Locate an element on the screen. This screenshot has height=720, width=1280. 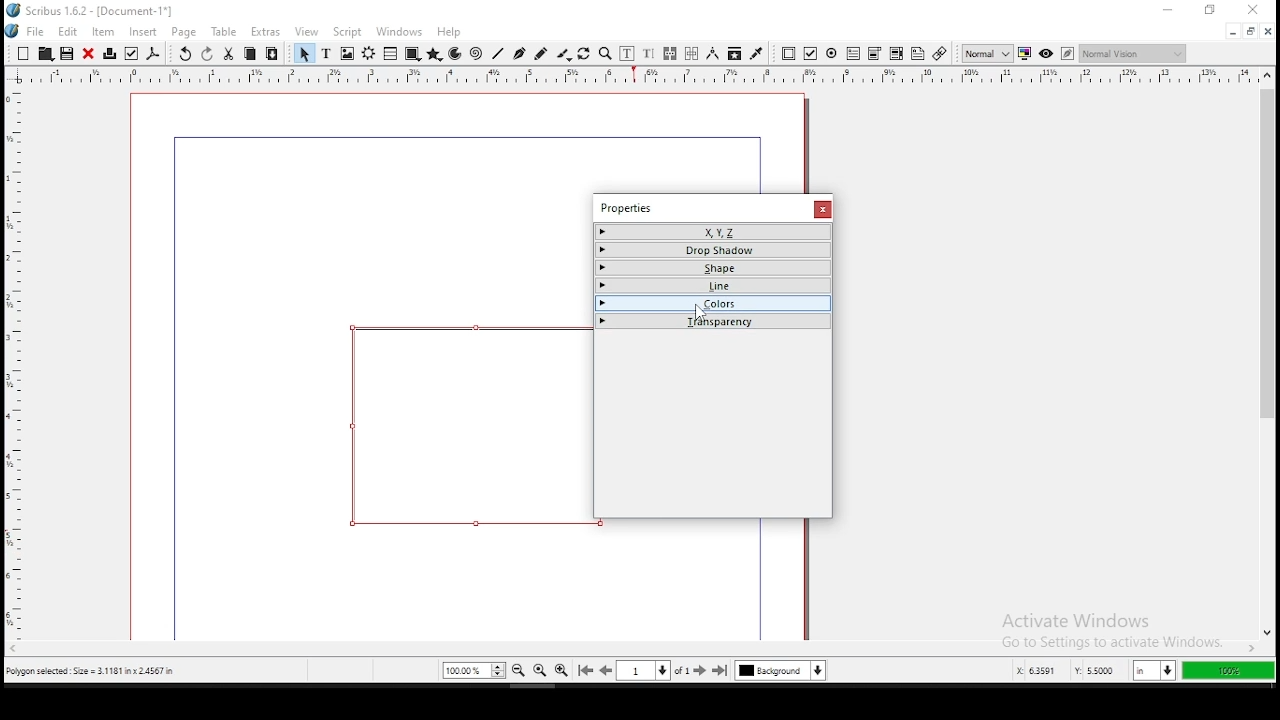
link text frames is located at coordinates (670, 54).